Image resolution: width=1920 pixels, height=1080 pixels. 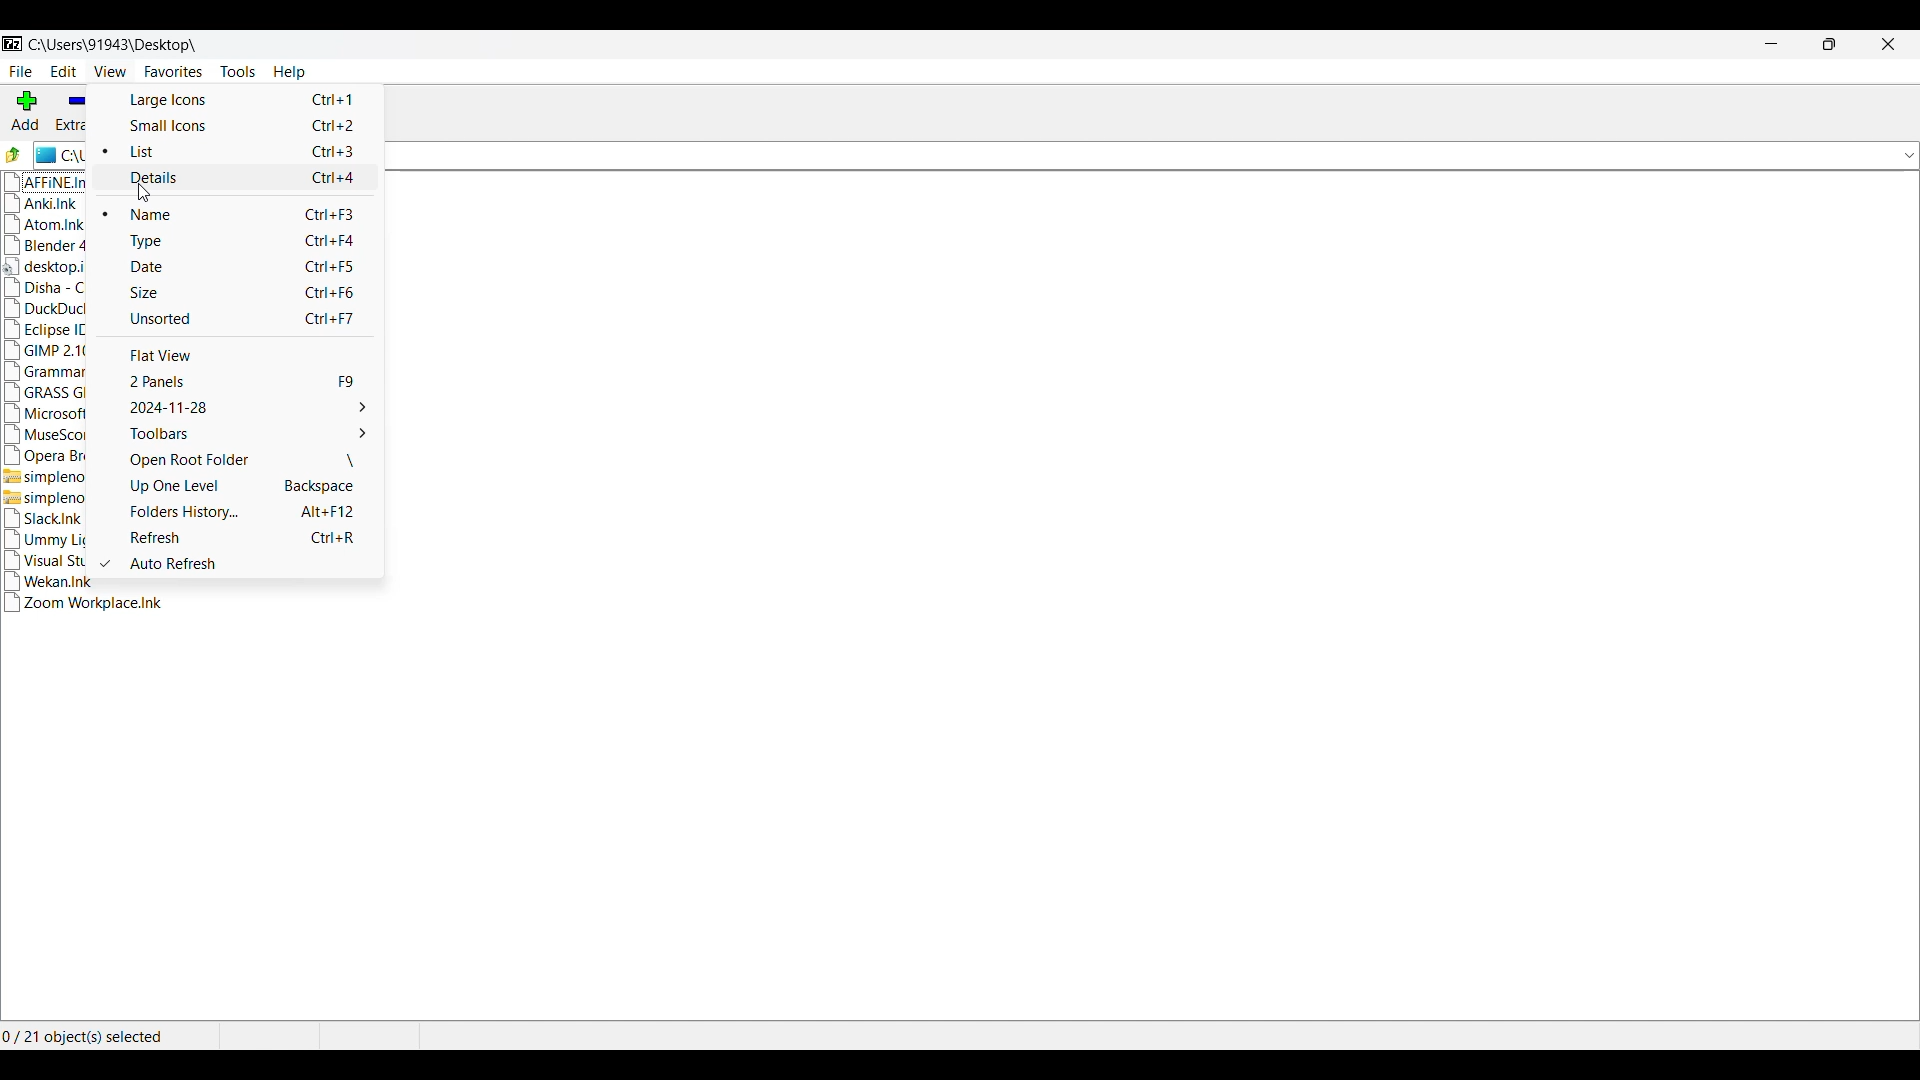 I want to click on View, so click(x=110, y=71).